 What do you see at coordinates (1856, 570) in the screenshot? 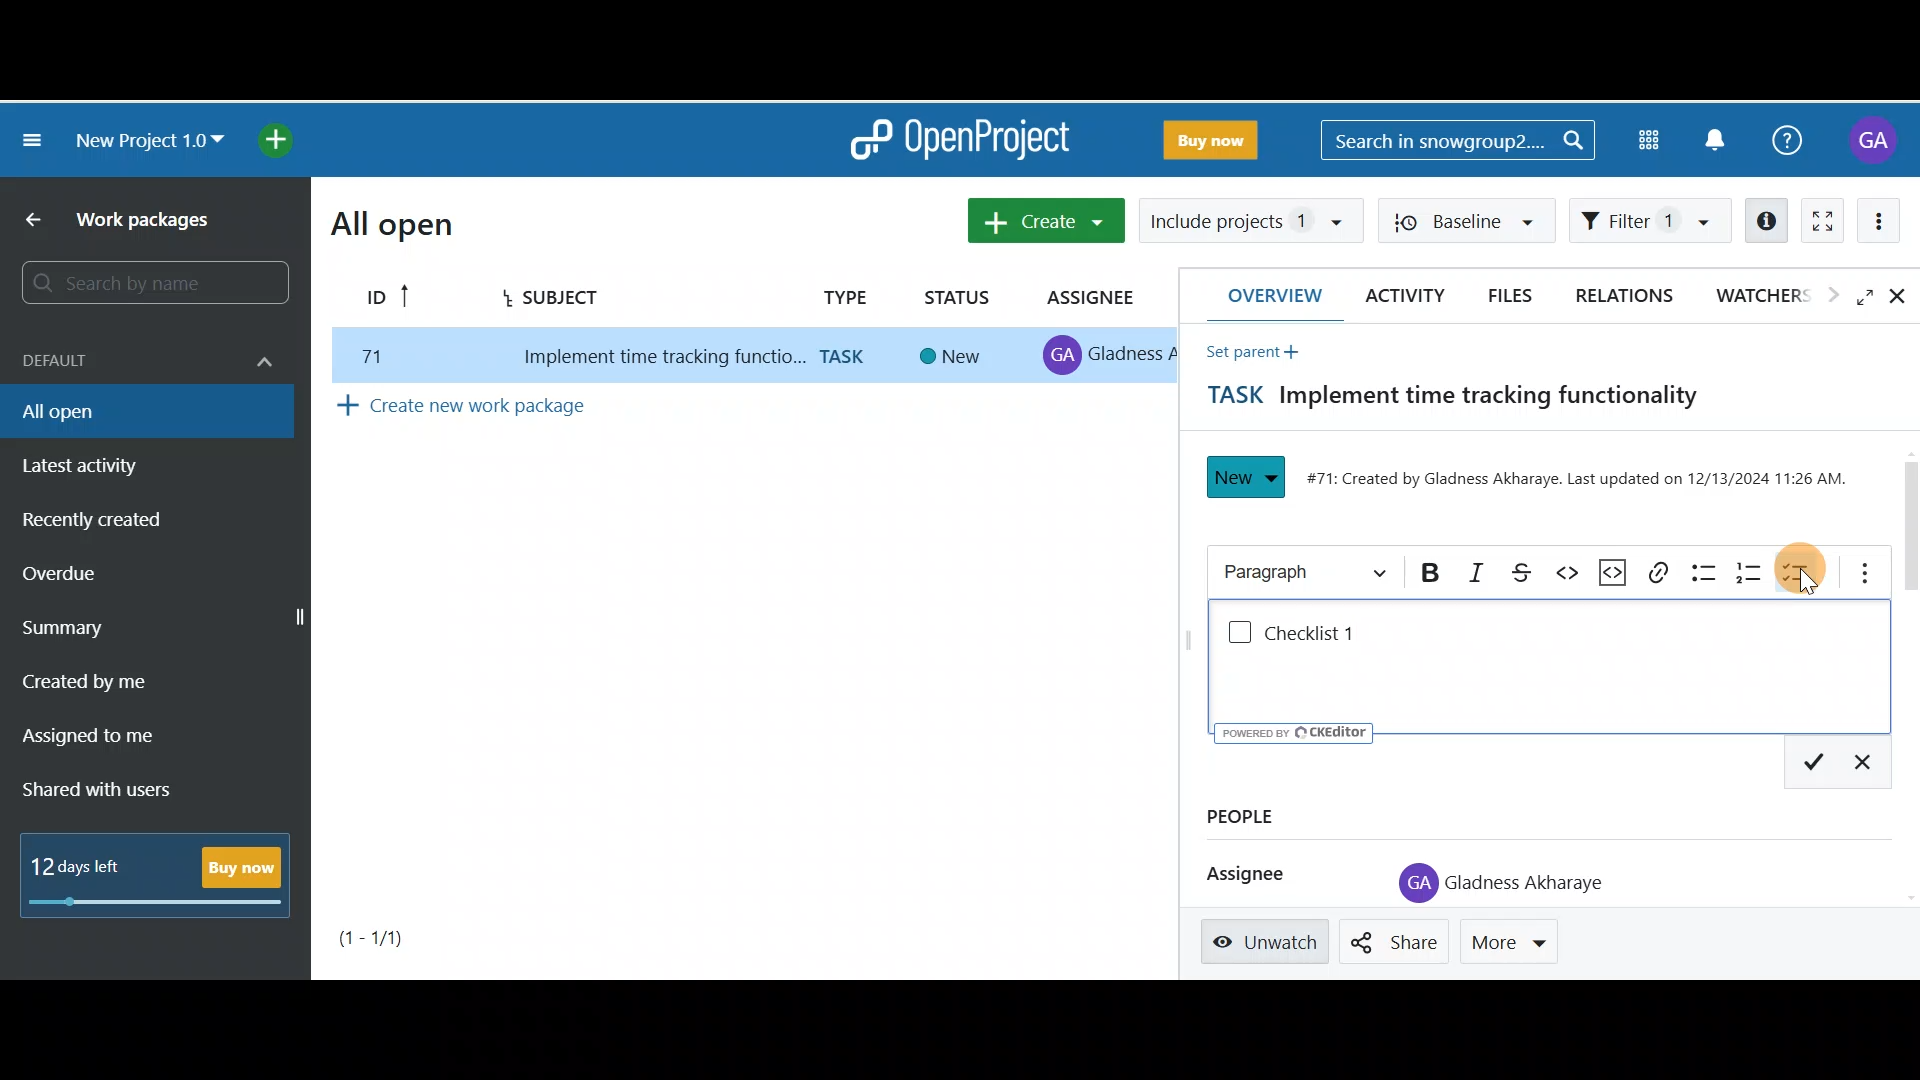
I see `More options` at bounding box center [1856, 570].